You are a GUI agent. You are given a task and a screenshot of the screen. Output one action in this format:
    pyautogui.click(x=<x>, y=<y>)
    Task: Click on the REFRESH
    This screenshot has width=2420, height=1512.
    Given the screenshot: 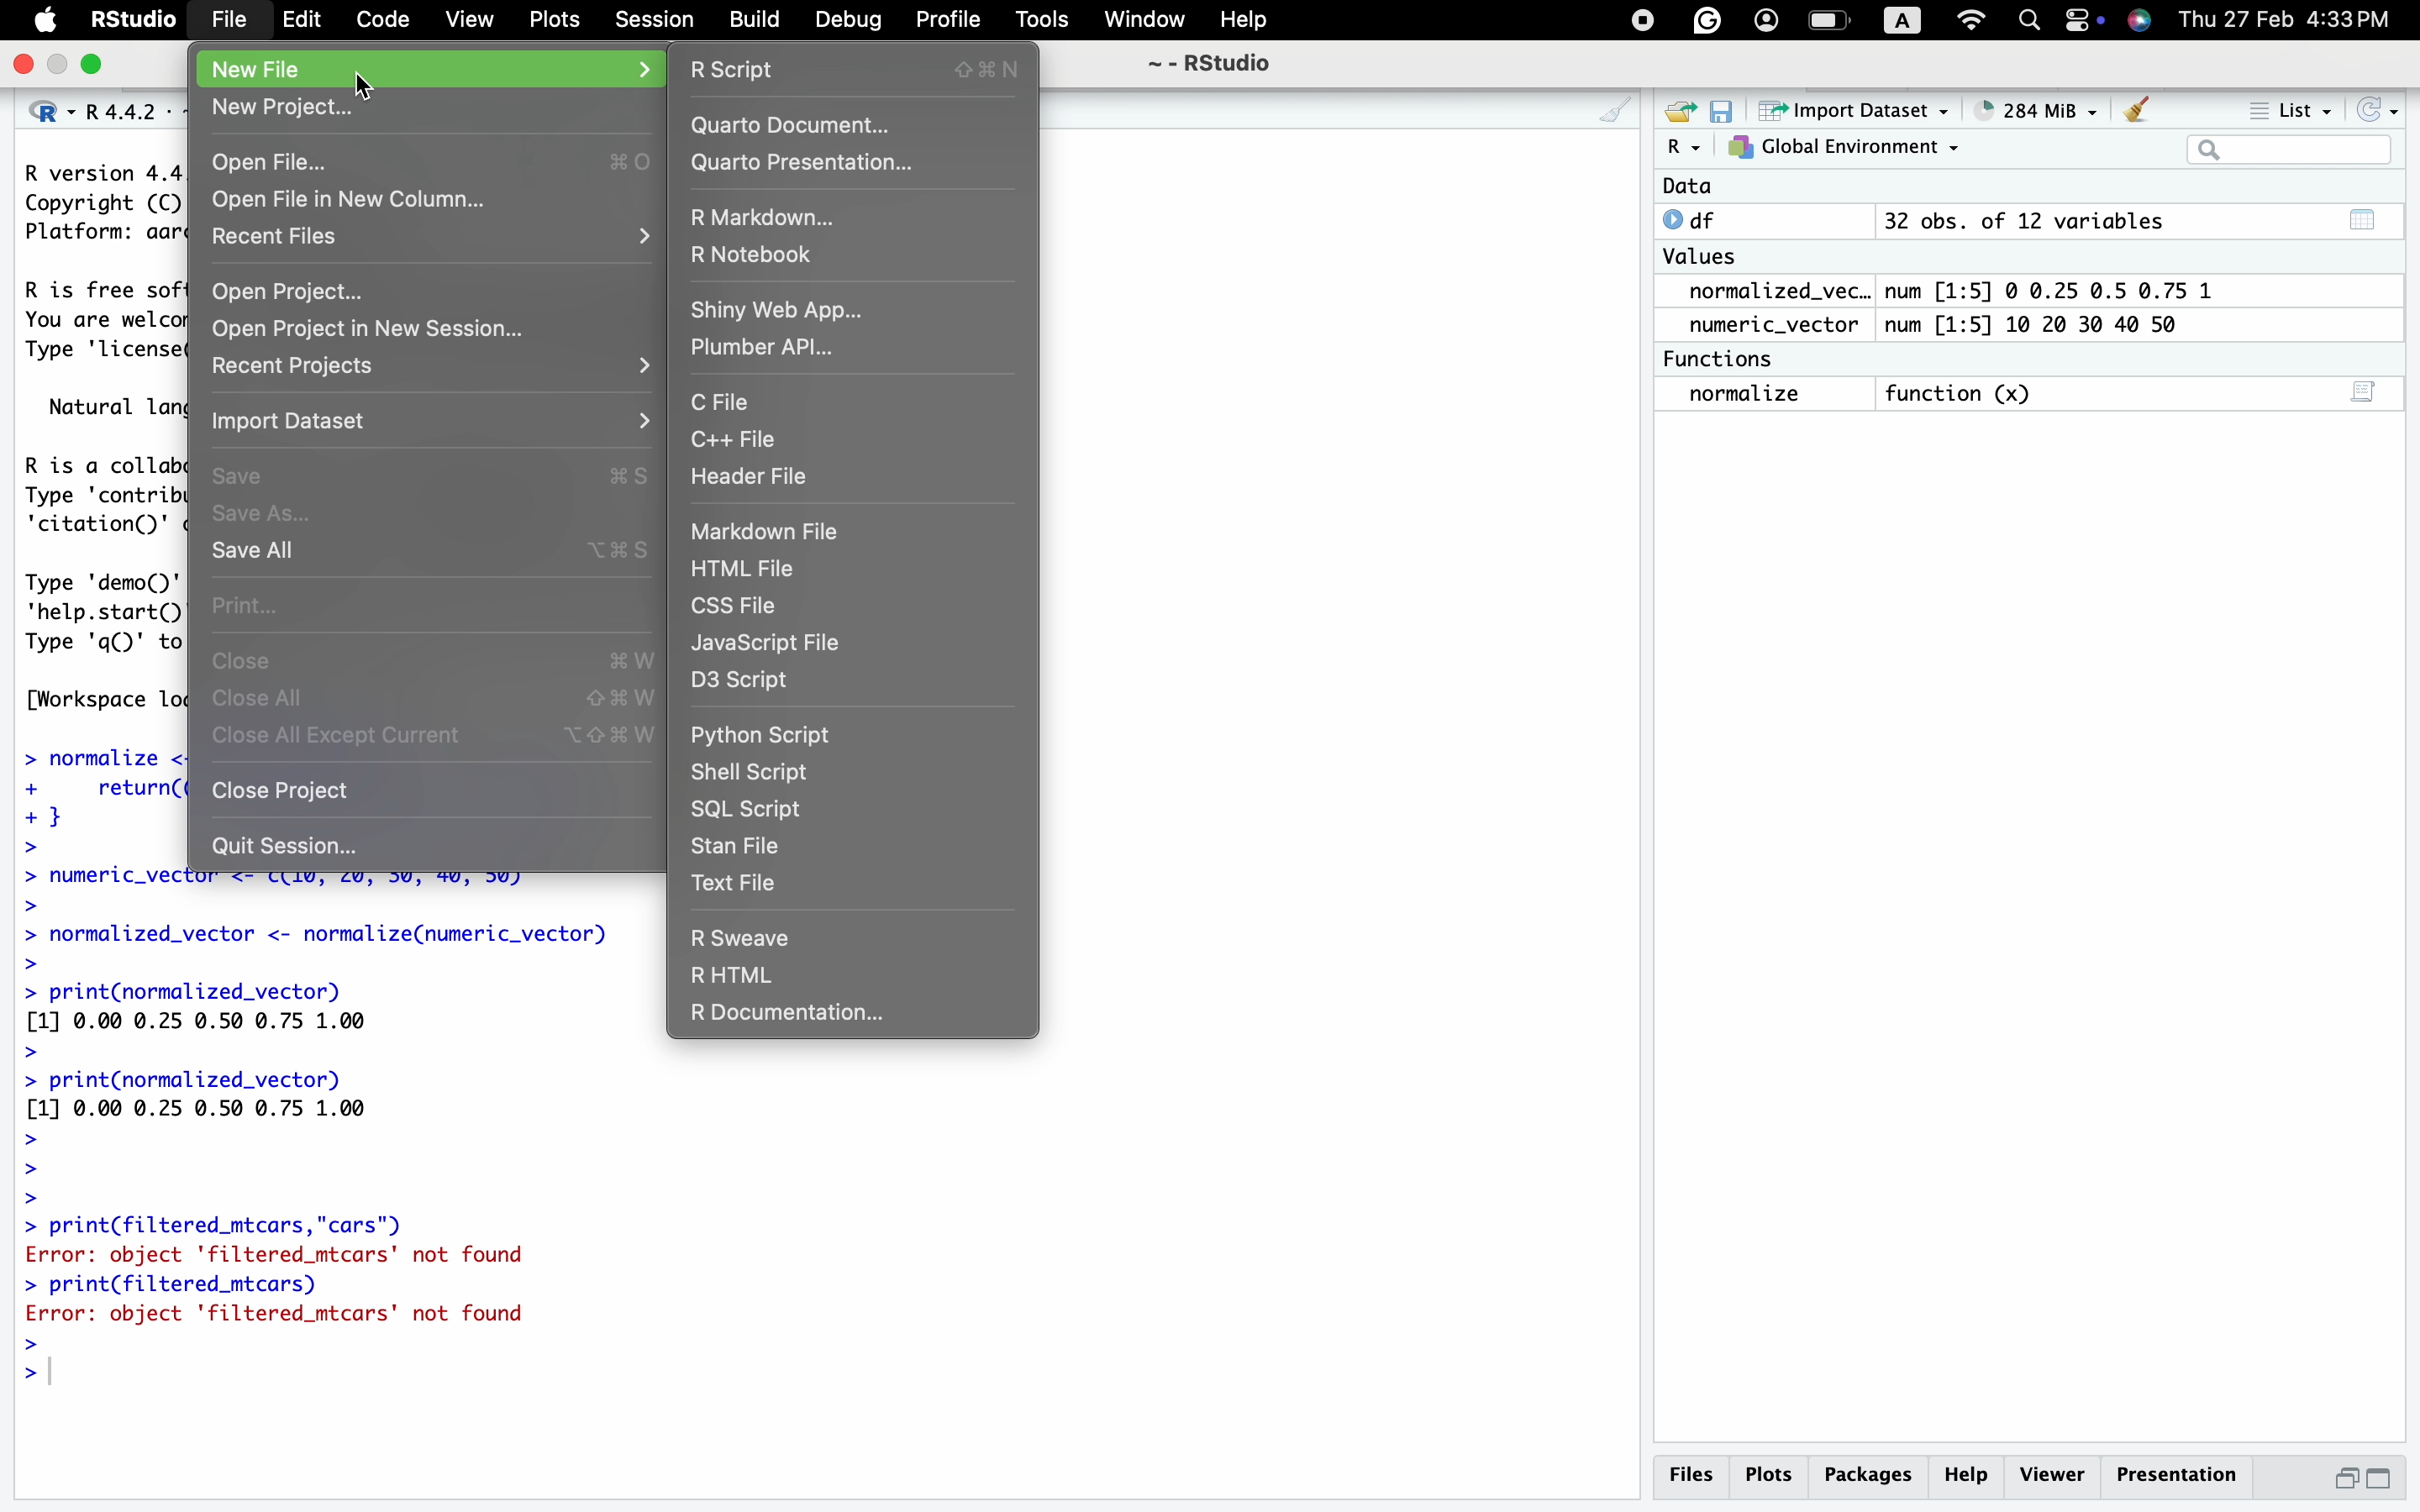 What is the action you would take?
    pyautogui.click(x=2375, y=106)
    